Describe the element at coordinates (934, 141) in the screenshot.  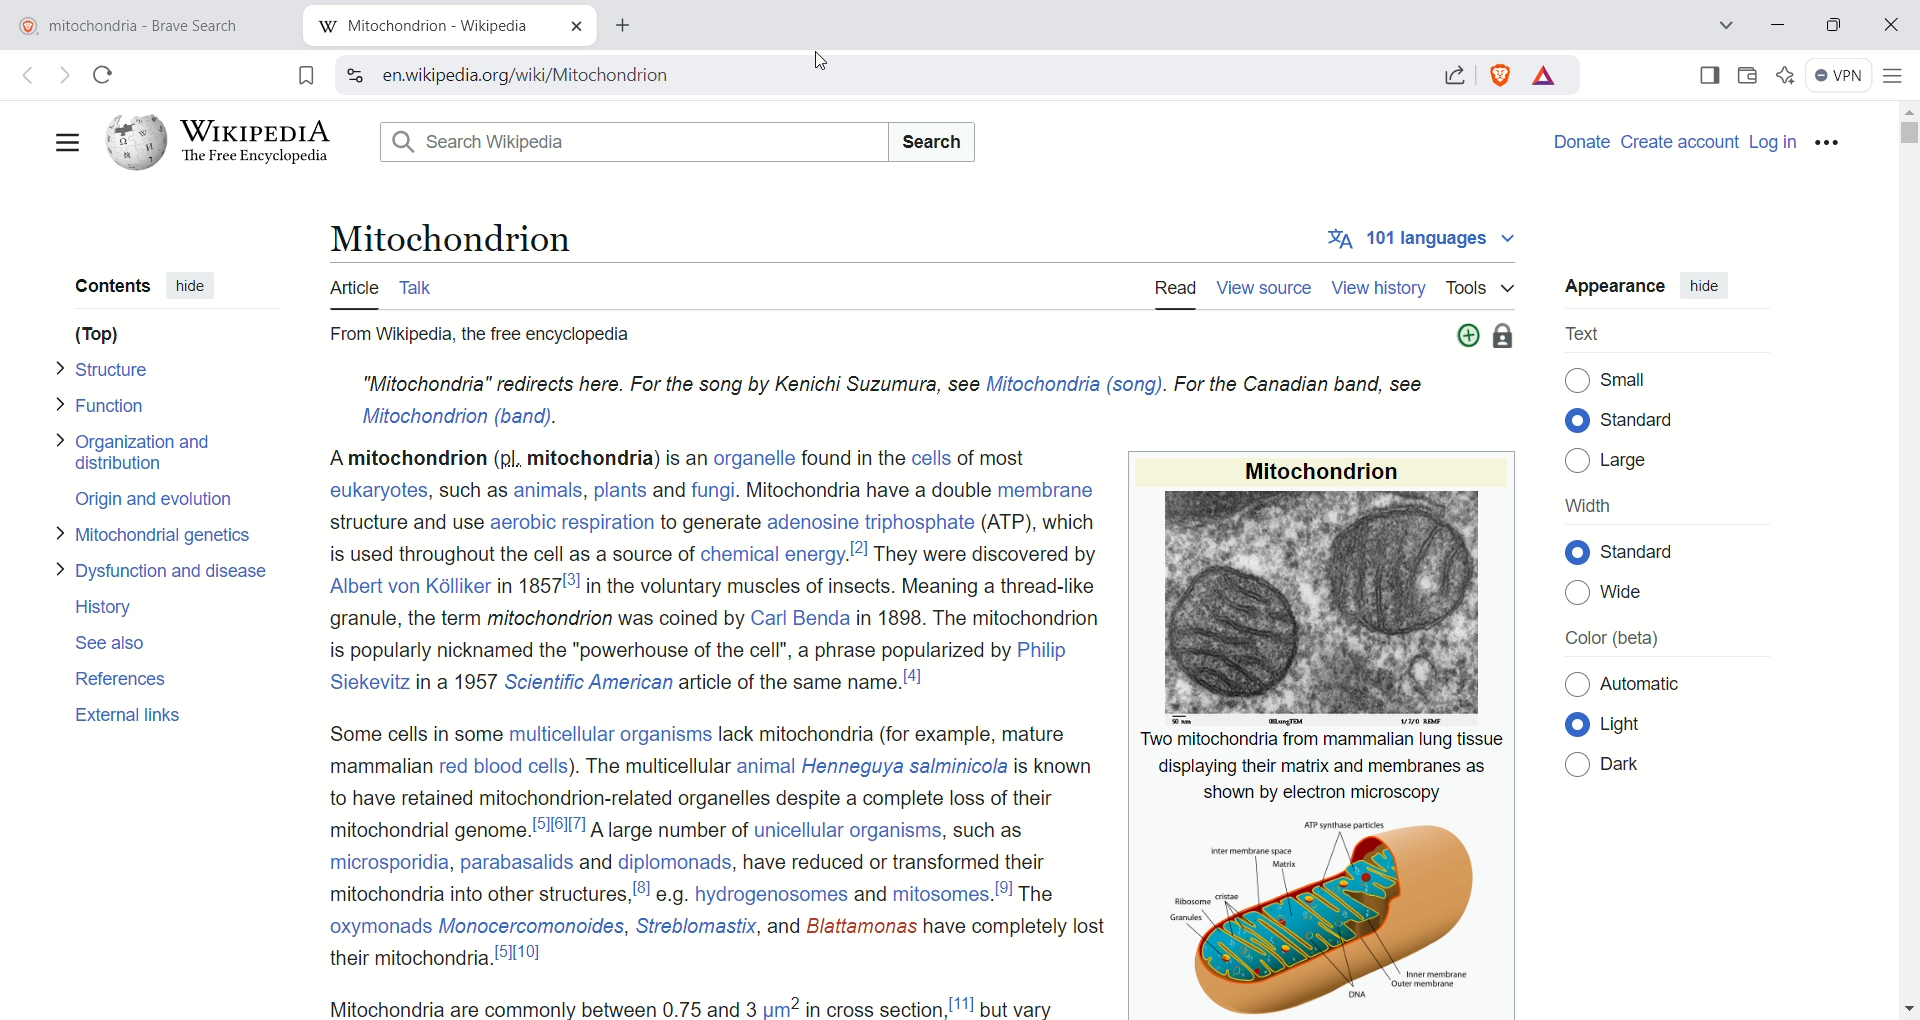
I see `Search ` at that location.